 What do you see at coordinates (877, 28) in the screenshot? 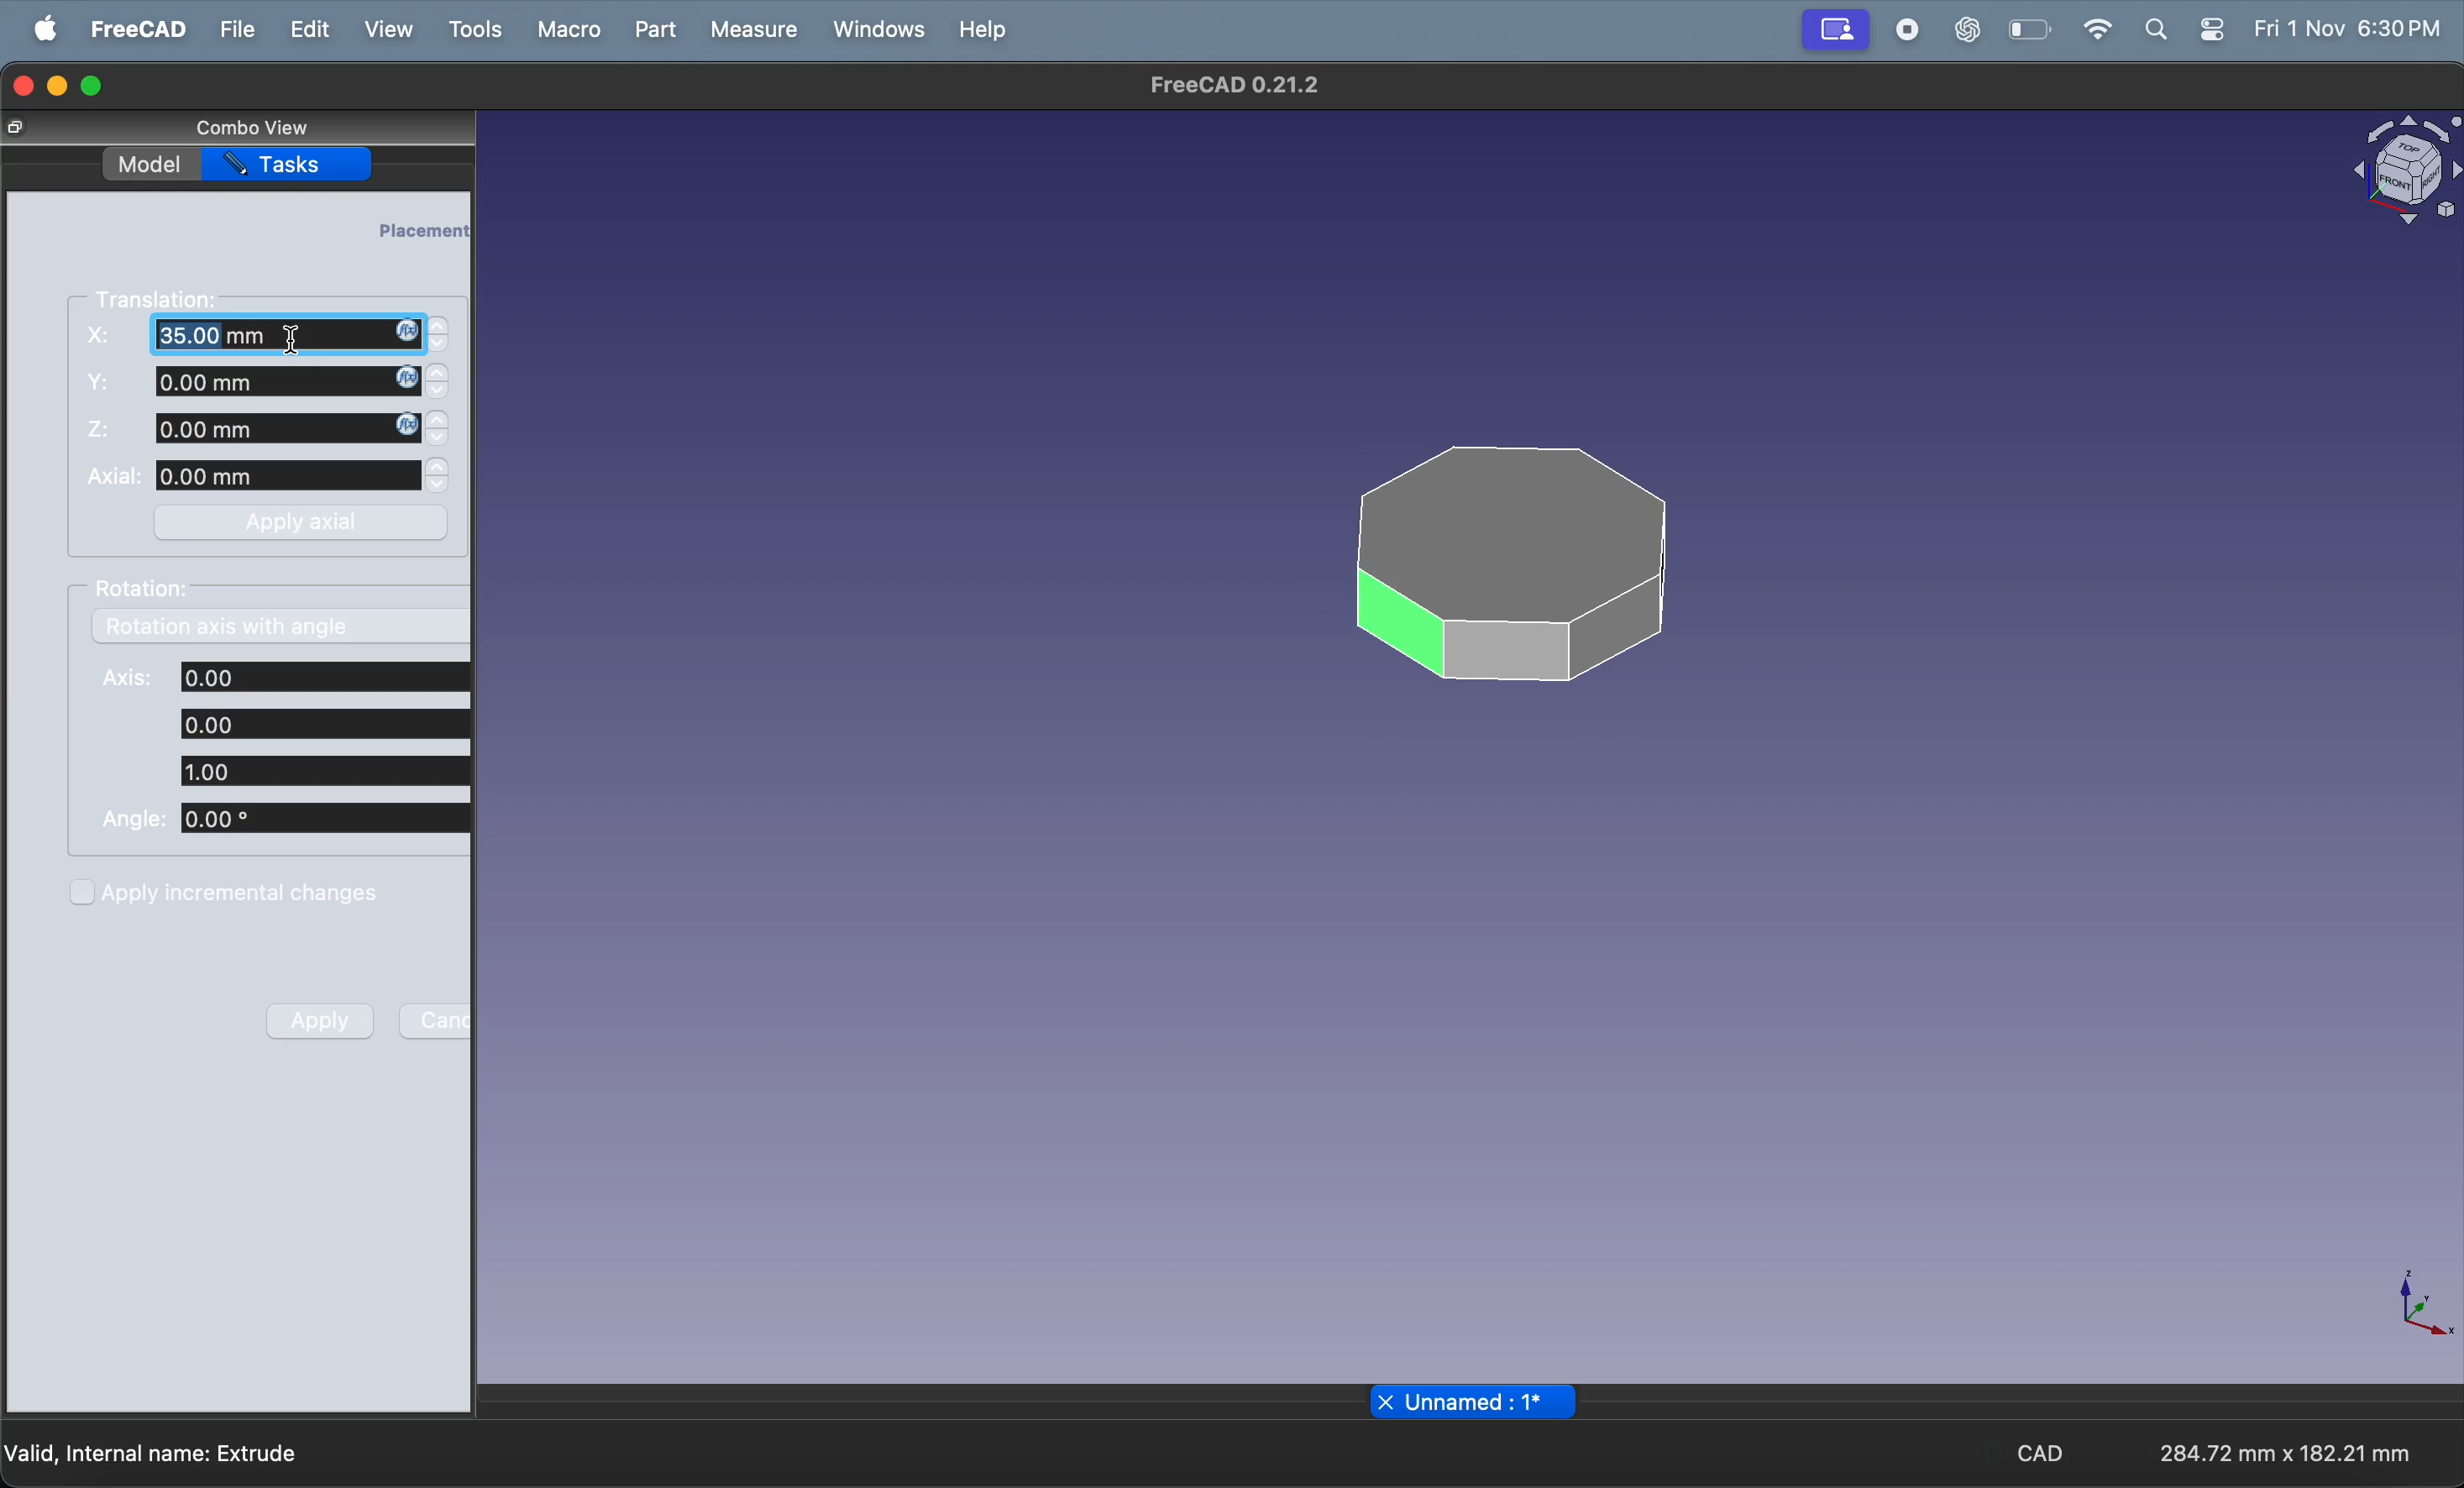
I see `windows` at bounding box center [877, 28].